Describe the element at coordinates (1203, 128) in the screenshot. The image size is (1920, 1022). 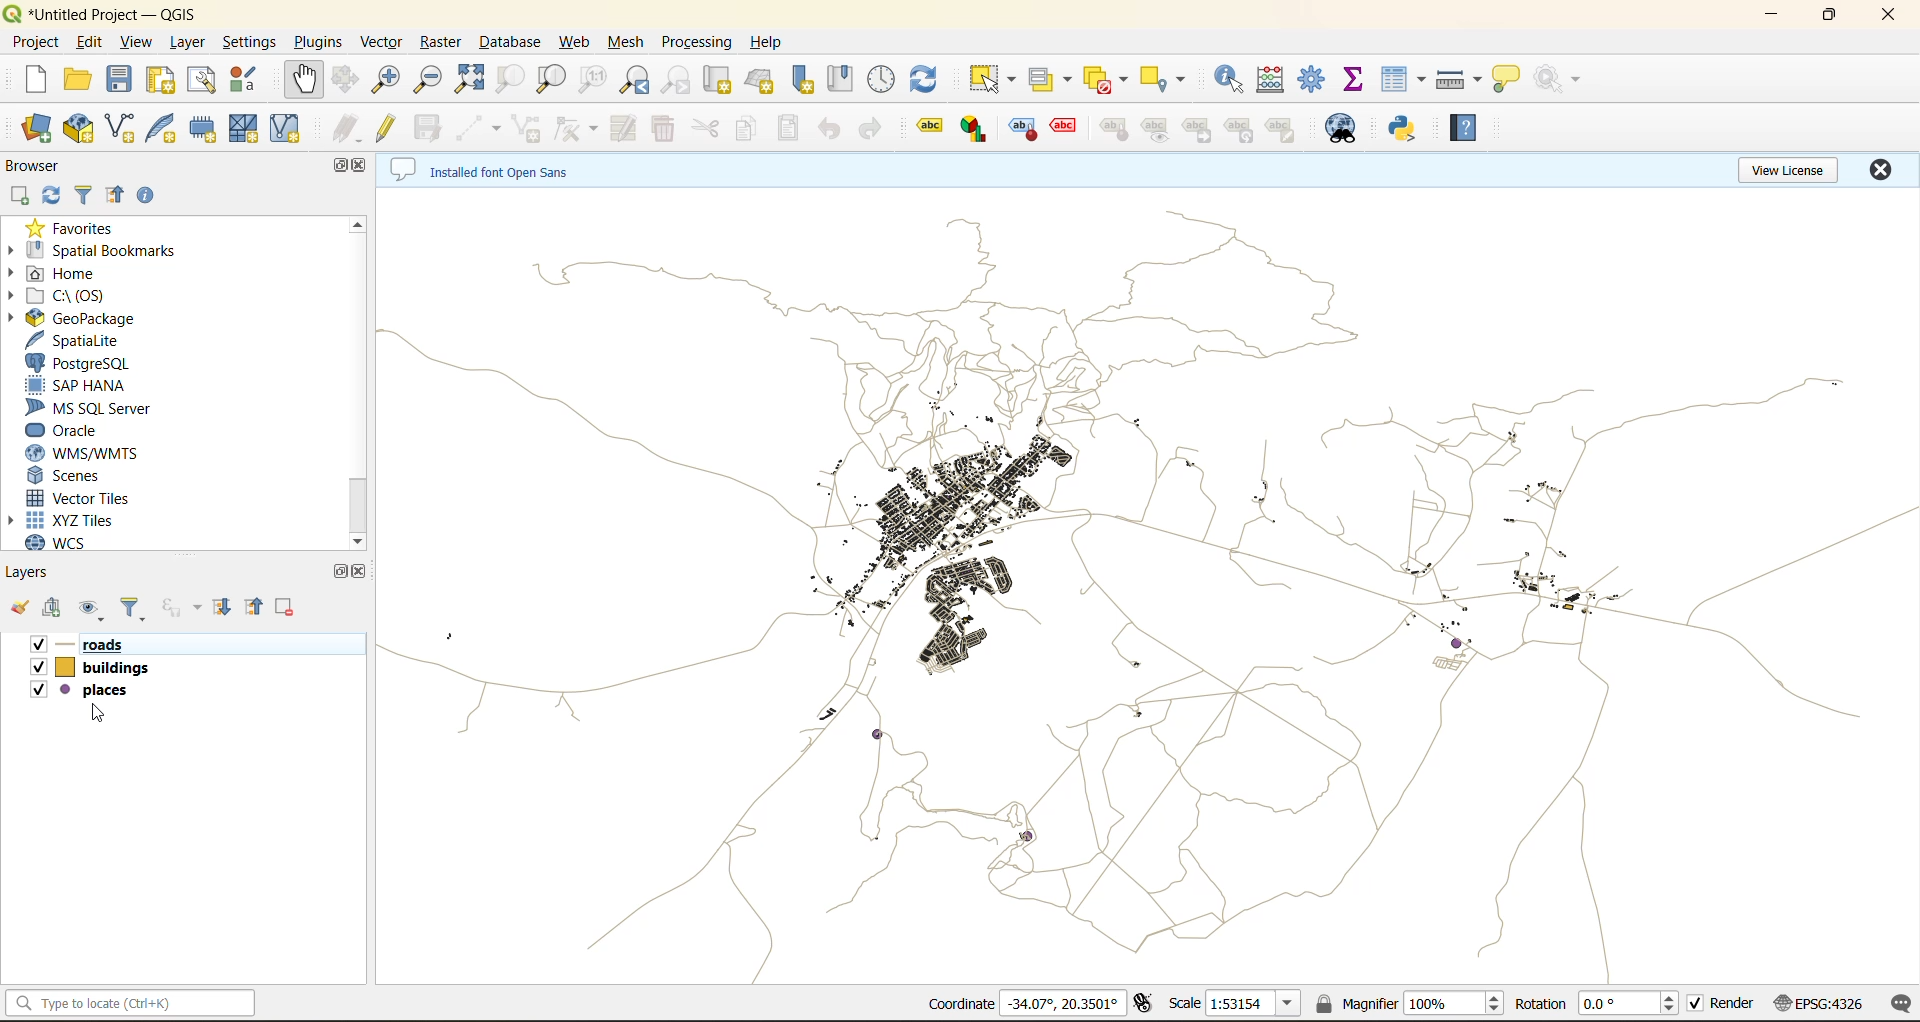
I see `move a label and diagram` at that location.